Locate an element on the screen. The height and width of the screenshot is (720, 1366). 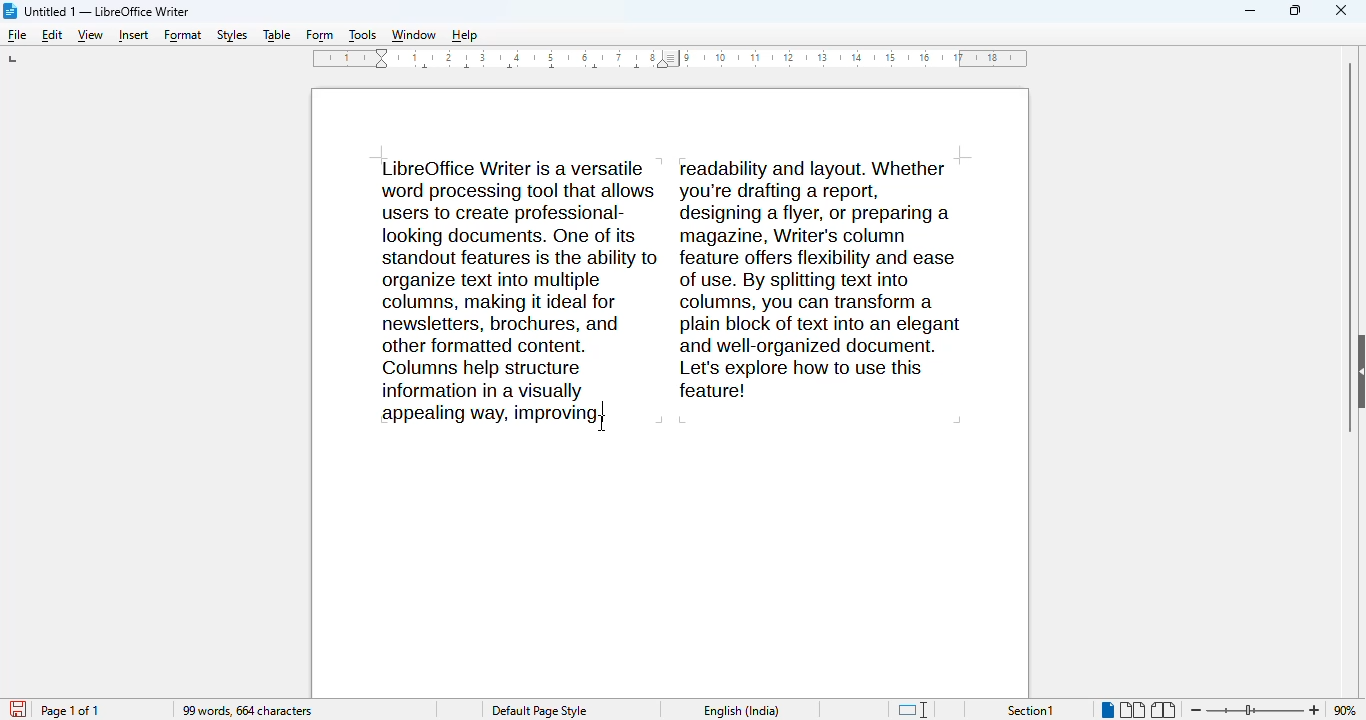
format is located at coordinates (183, 36).